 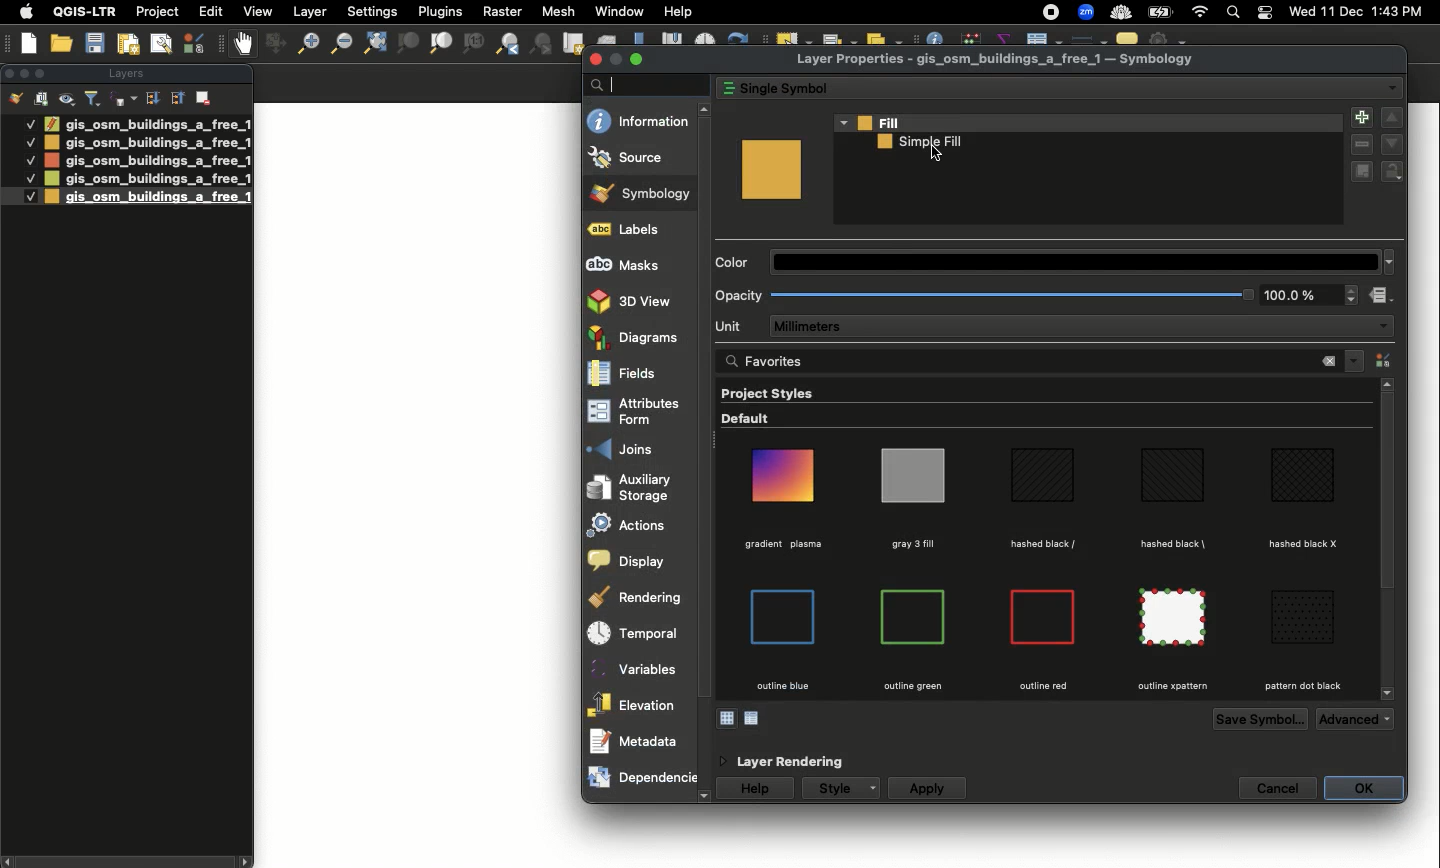 What do you see at coordinates (303, 46) in the screenshot?
I see `Zoom out` at bounding box center [303, 46].